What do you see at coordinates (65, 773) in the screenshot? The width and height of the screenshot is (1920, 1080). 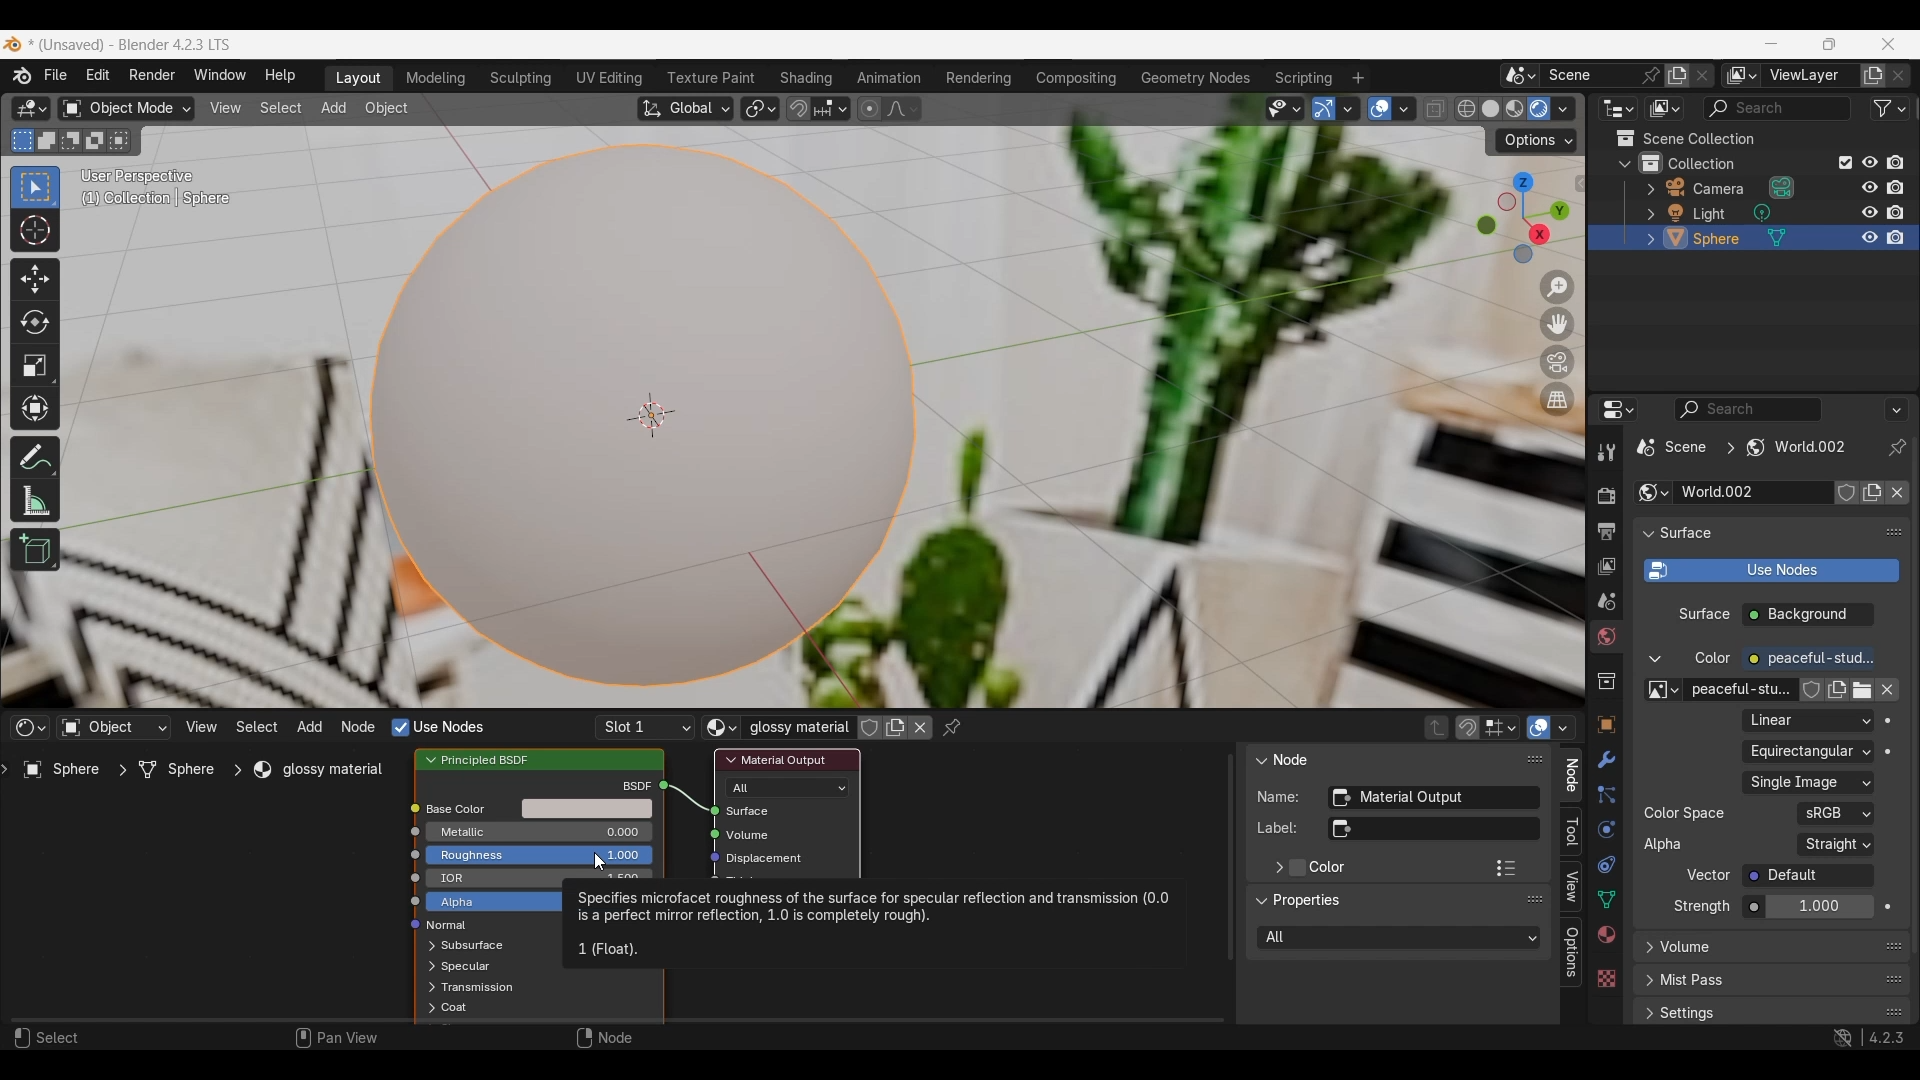 I see `Sphere ` at bounding box center [65, 773].